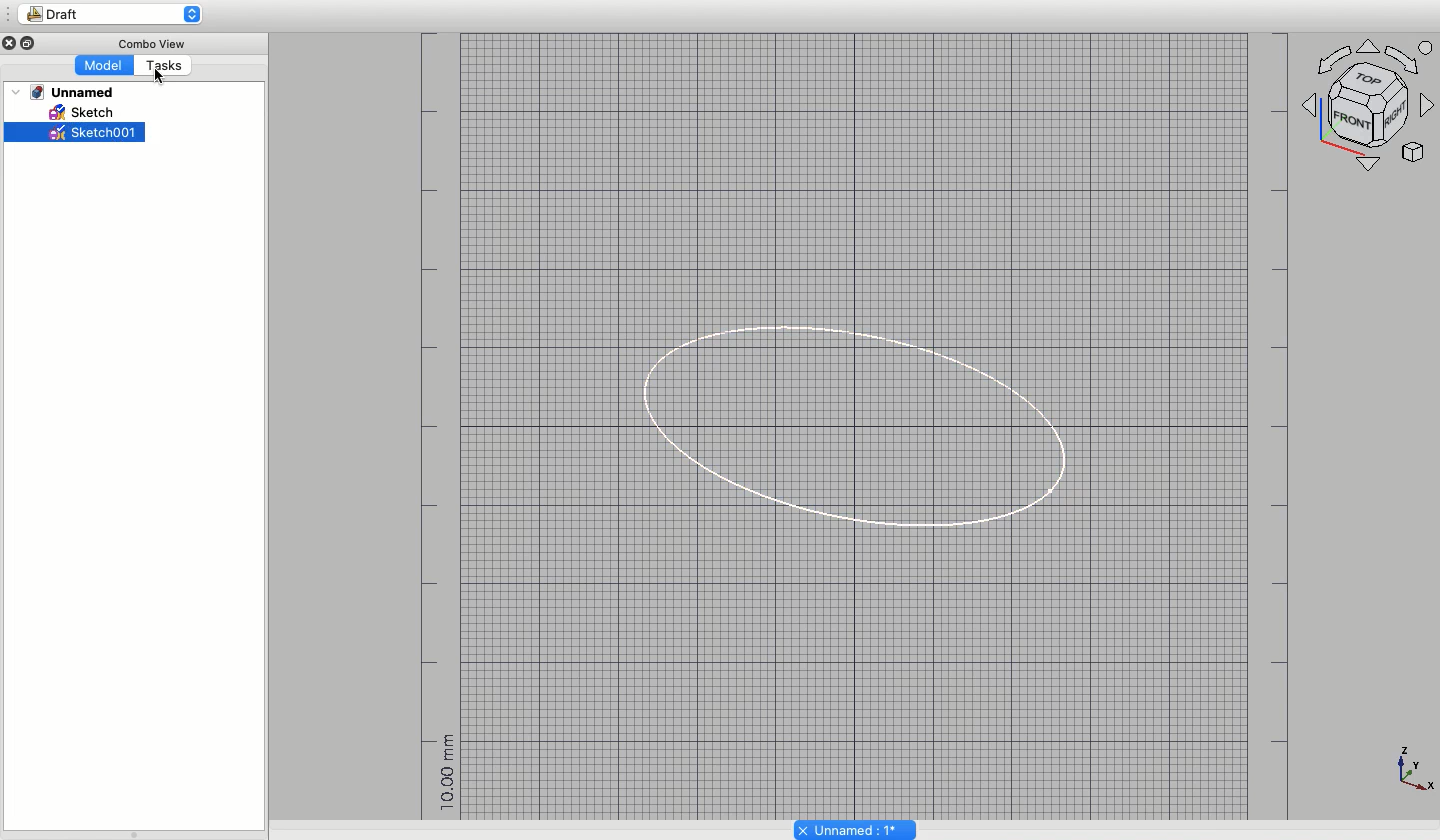  Describe the element at coordinates (164, 65) in the screenshot. I see `Tasks` at that location.